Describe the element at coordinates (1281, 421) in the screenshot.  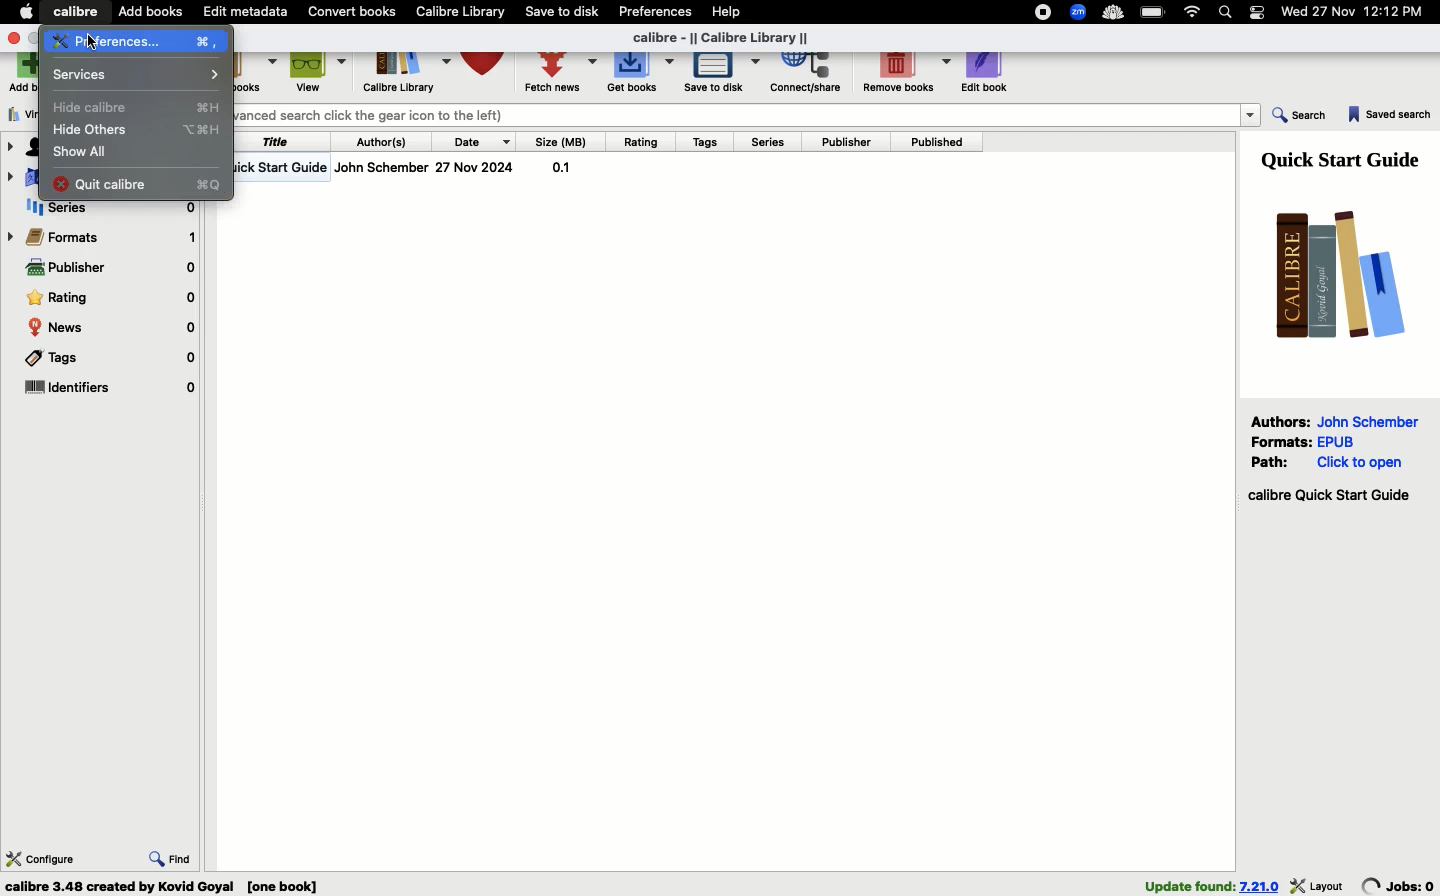
I see `Authors` at that location.